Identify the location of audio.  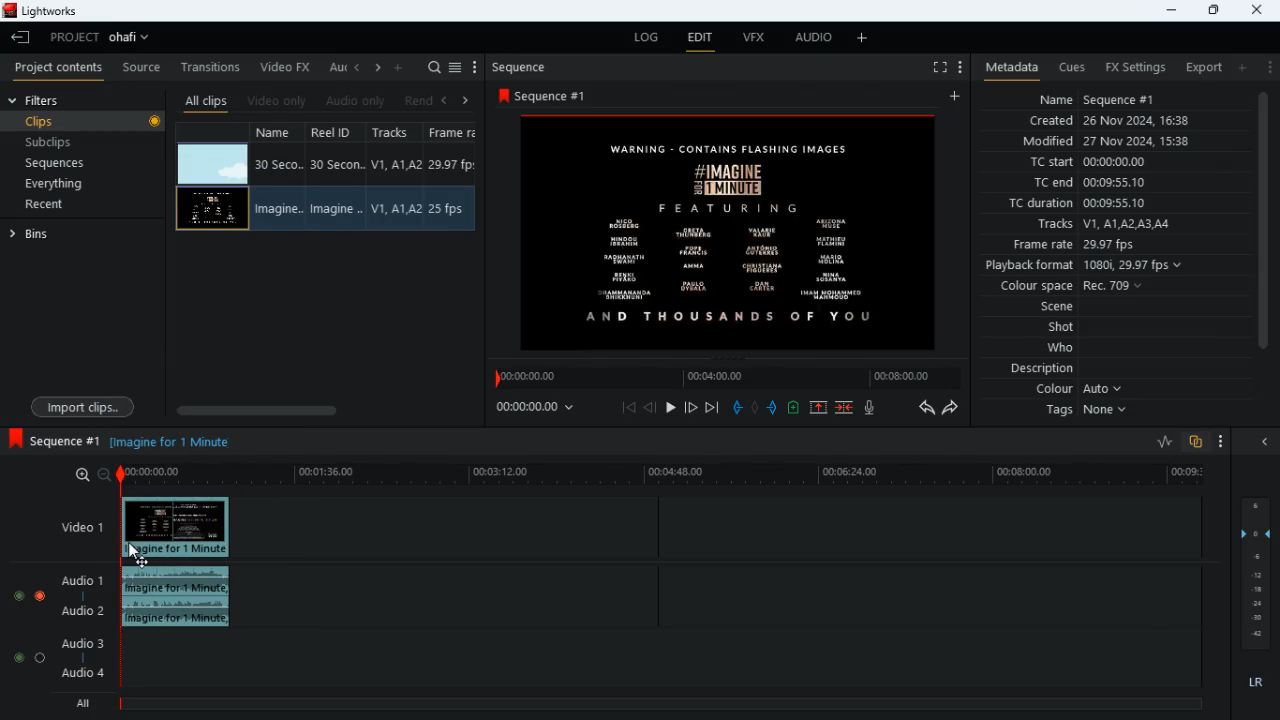
(816, 37).